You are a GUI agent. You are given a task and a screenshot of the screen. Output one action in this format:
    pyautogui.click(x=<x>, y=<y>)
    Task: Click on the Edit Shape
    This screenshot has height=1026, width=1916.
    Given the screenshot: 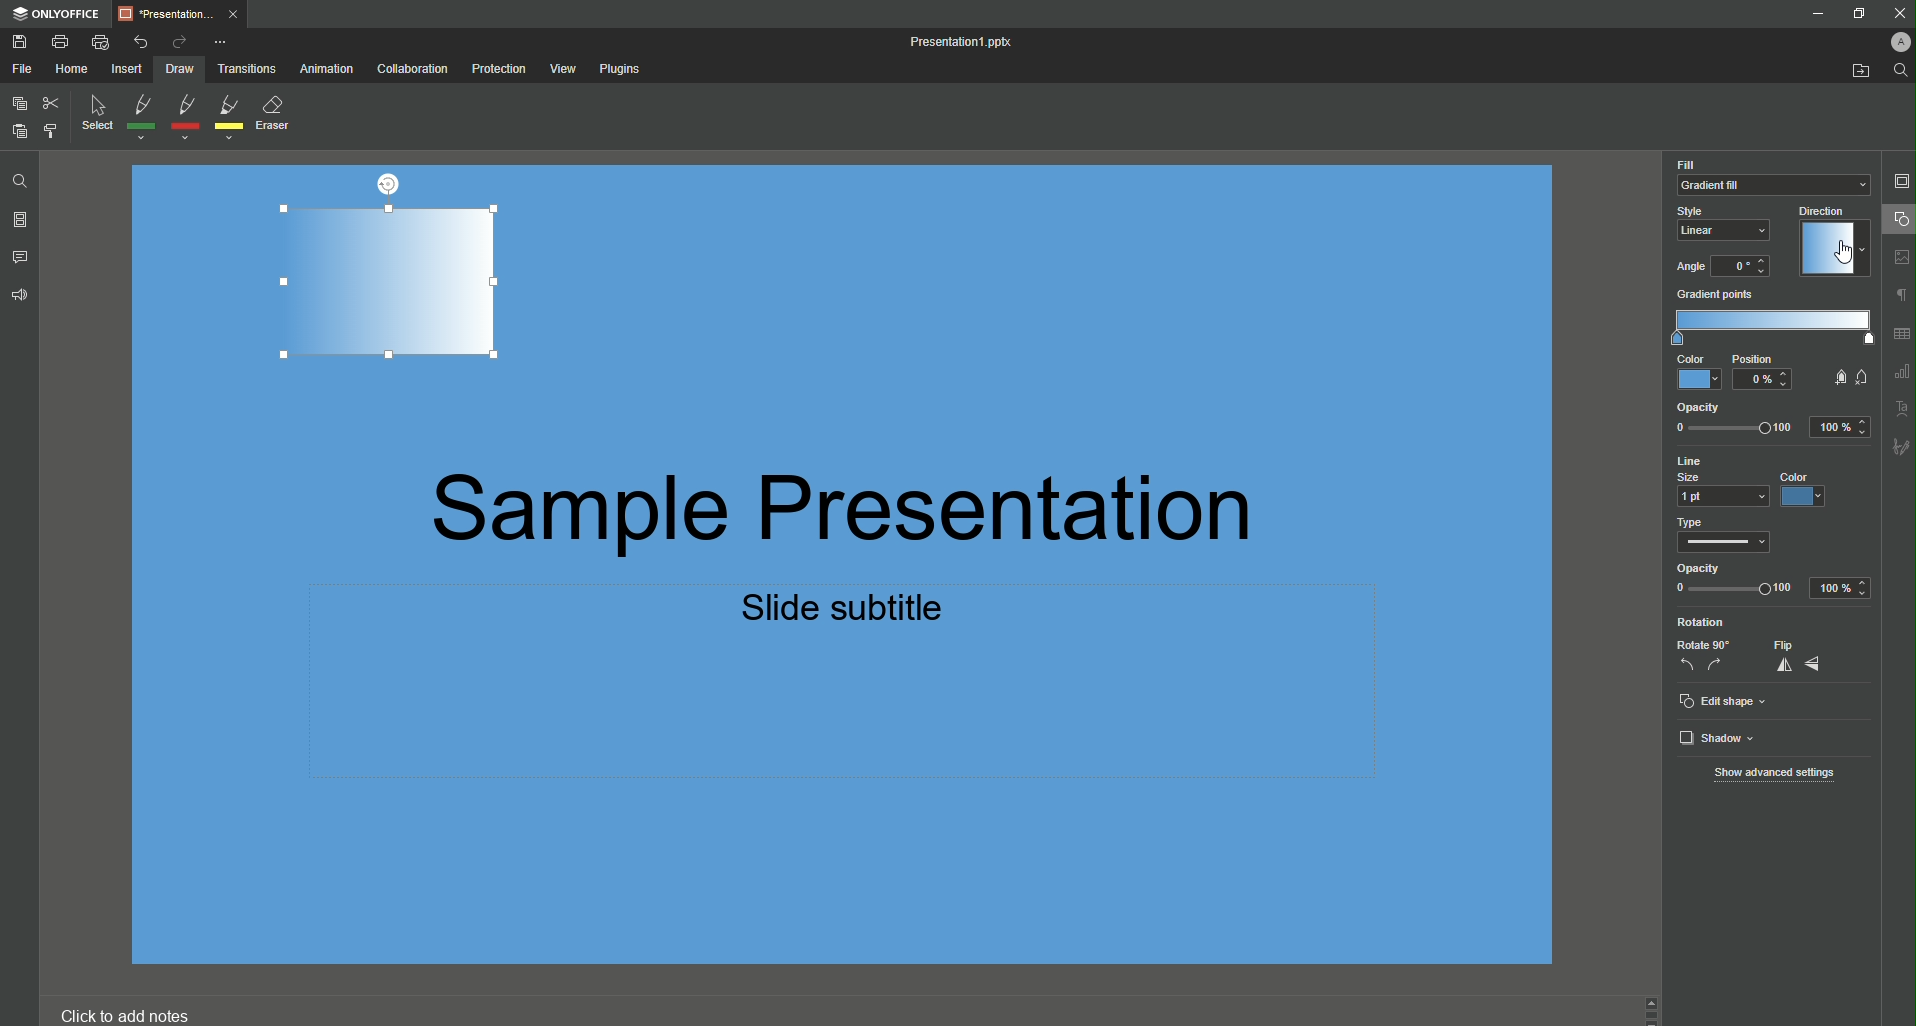 What is the action you would take?
    pyautogui.click(x=1728, y=702)
    